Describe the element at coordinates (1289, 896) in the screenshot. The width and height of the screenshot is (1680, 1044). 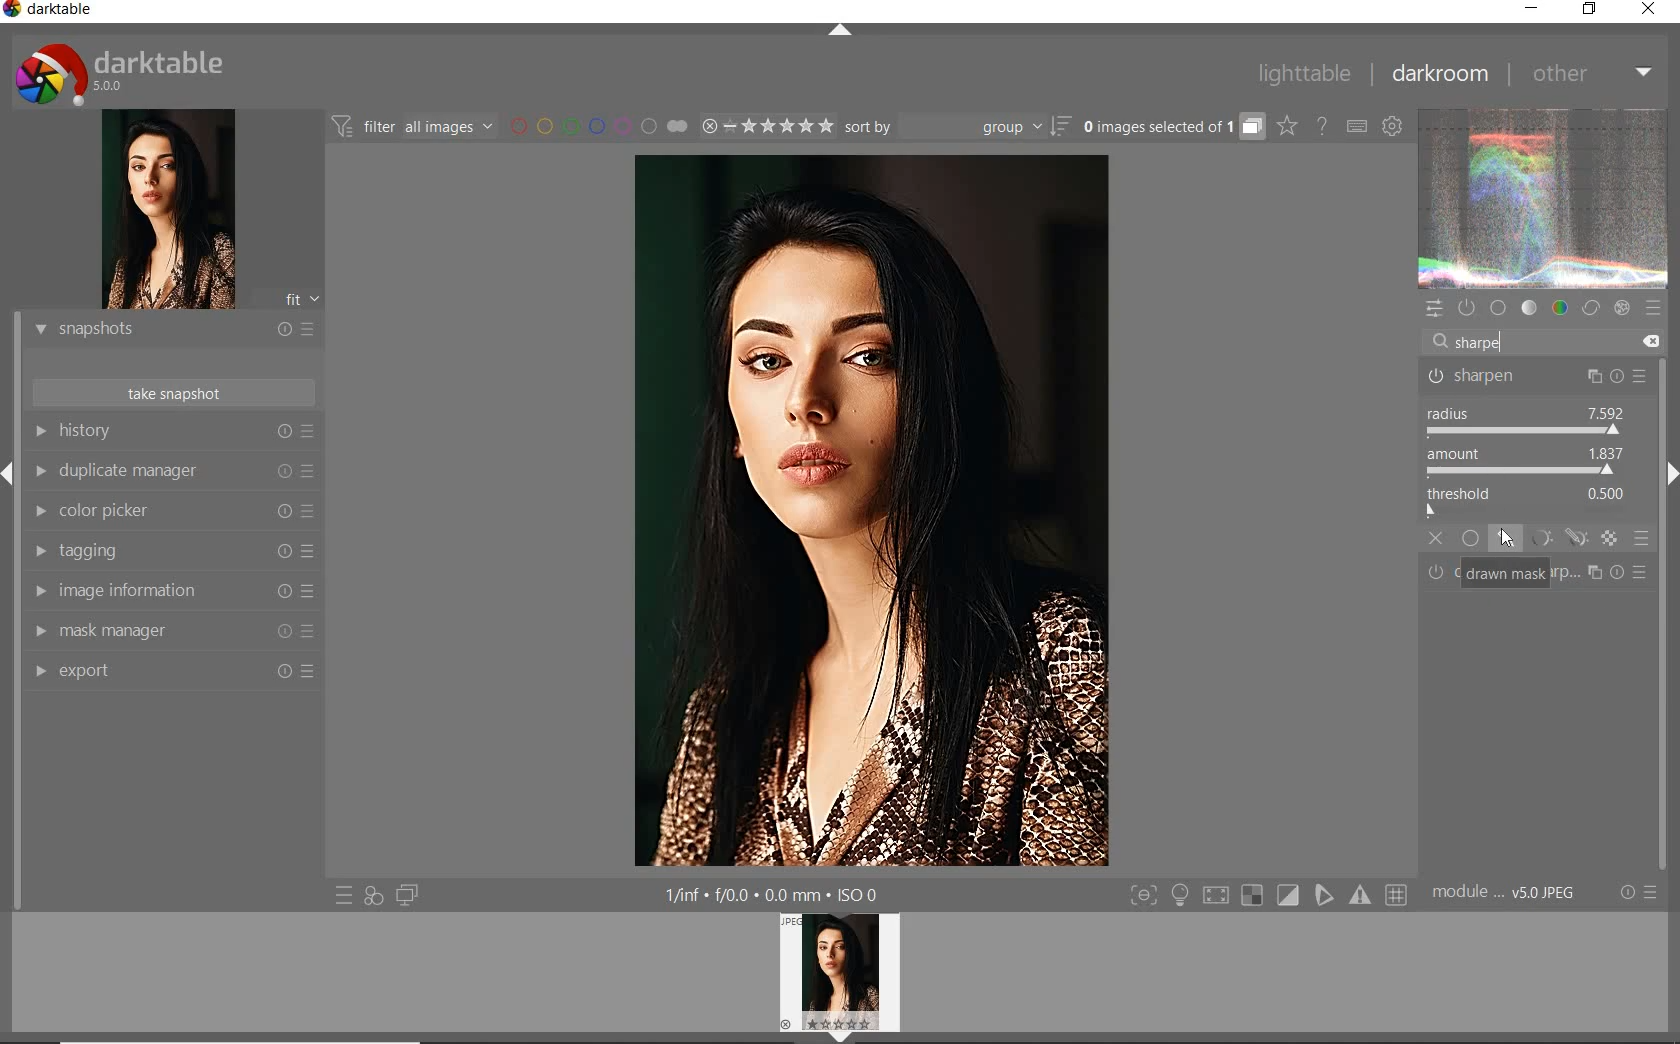
I see `sign ` at that location.